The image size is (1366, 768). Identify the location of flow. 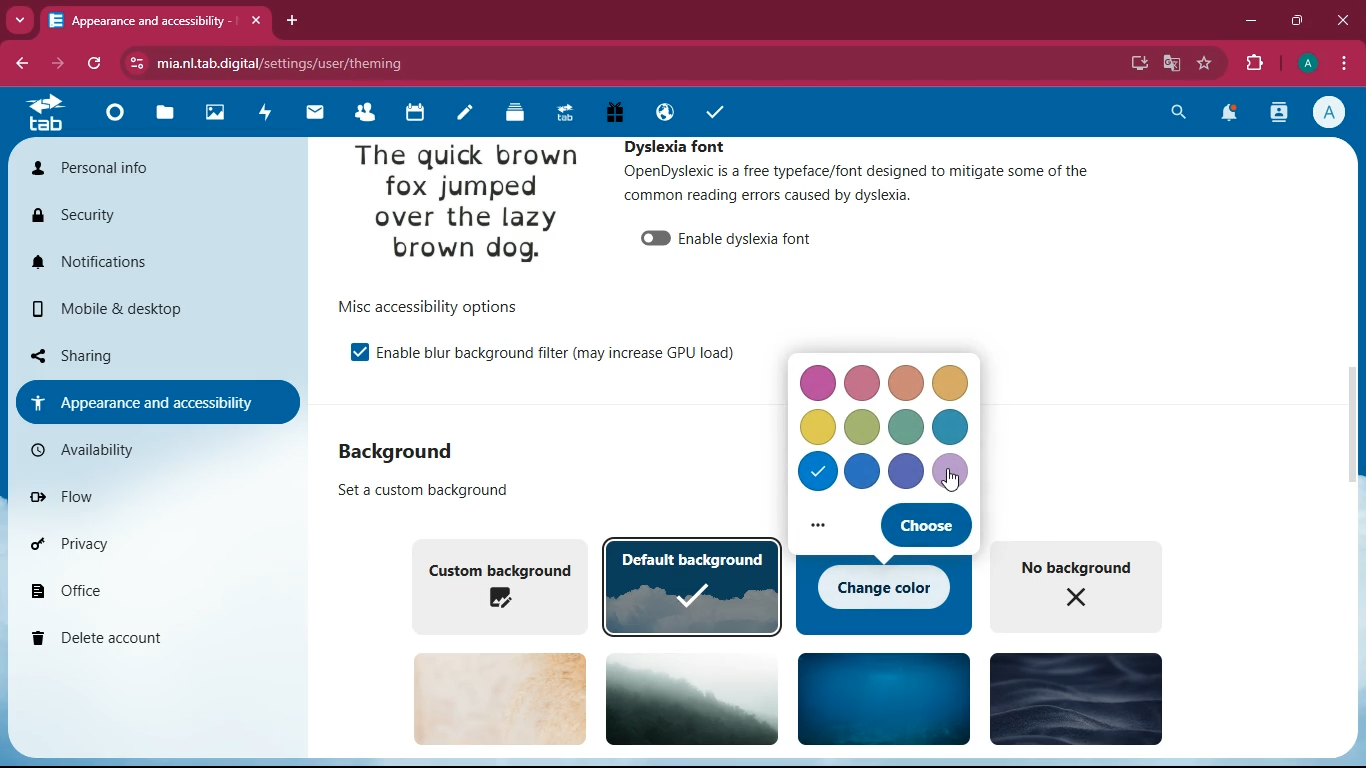
(120, 493).